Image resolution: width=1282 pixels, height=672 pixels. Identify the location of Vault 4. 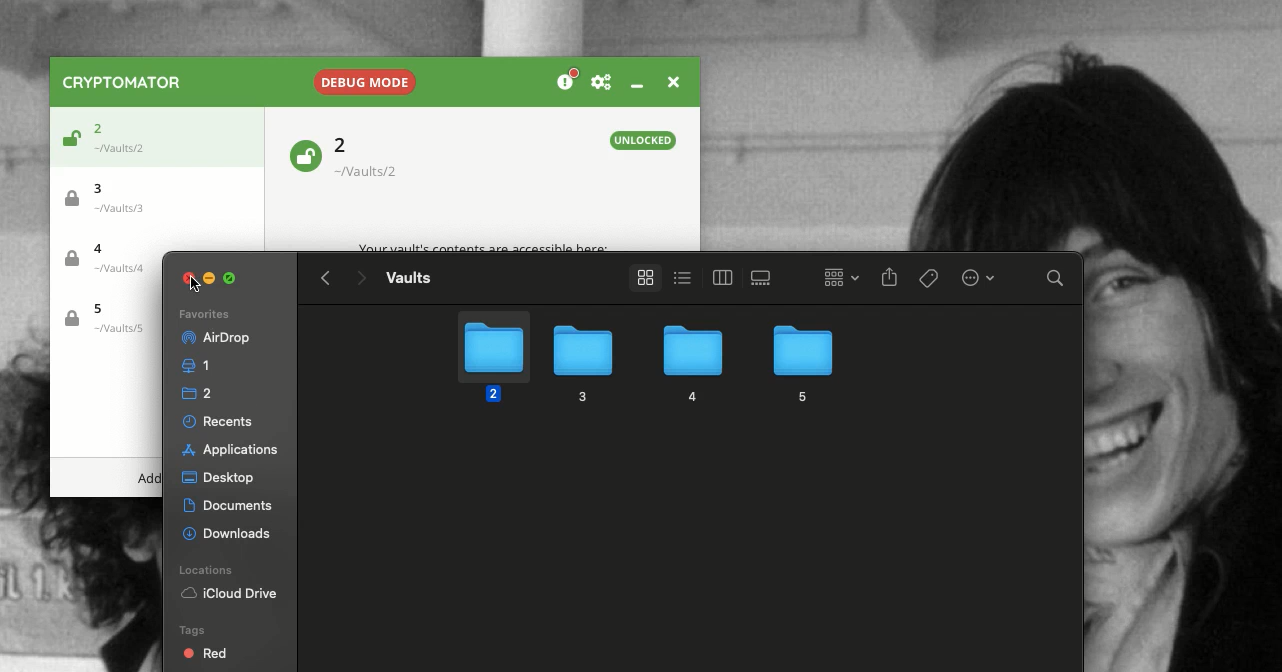
(112, 261).